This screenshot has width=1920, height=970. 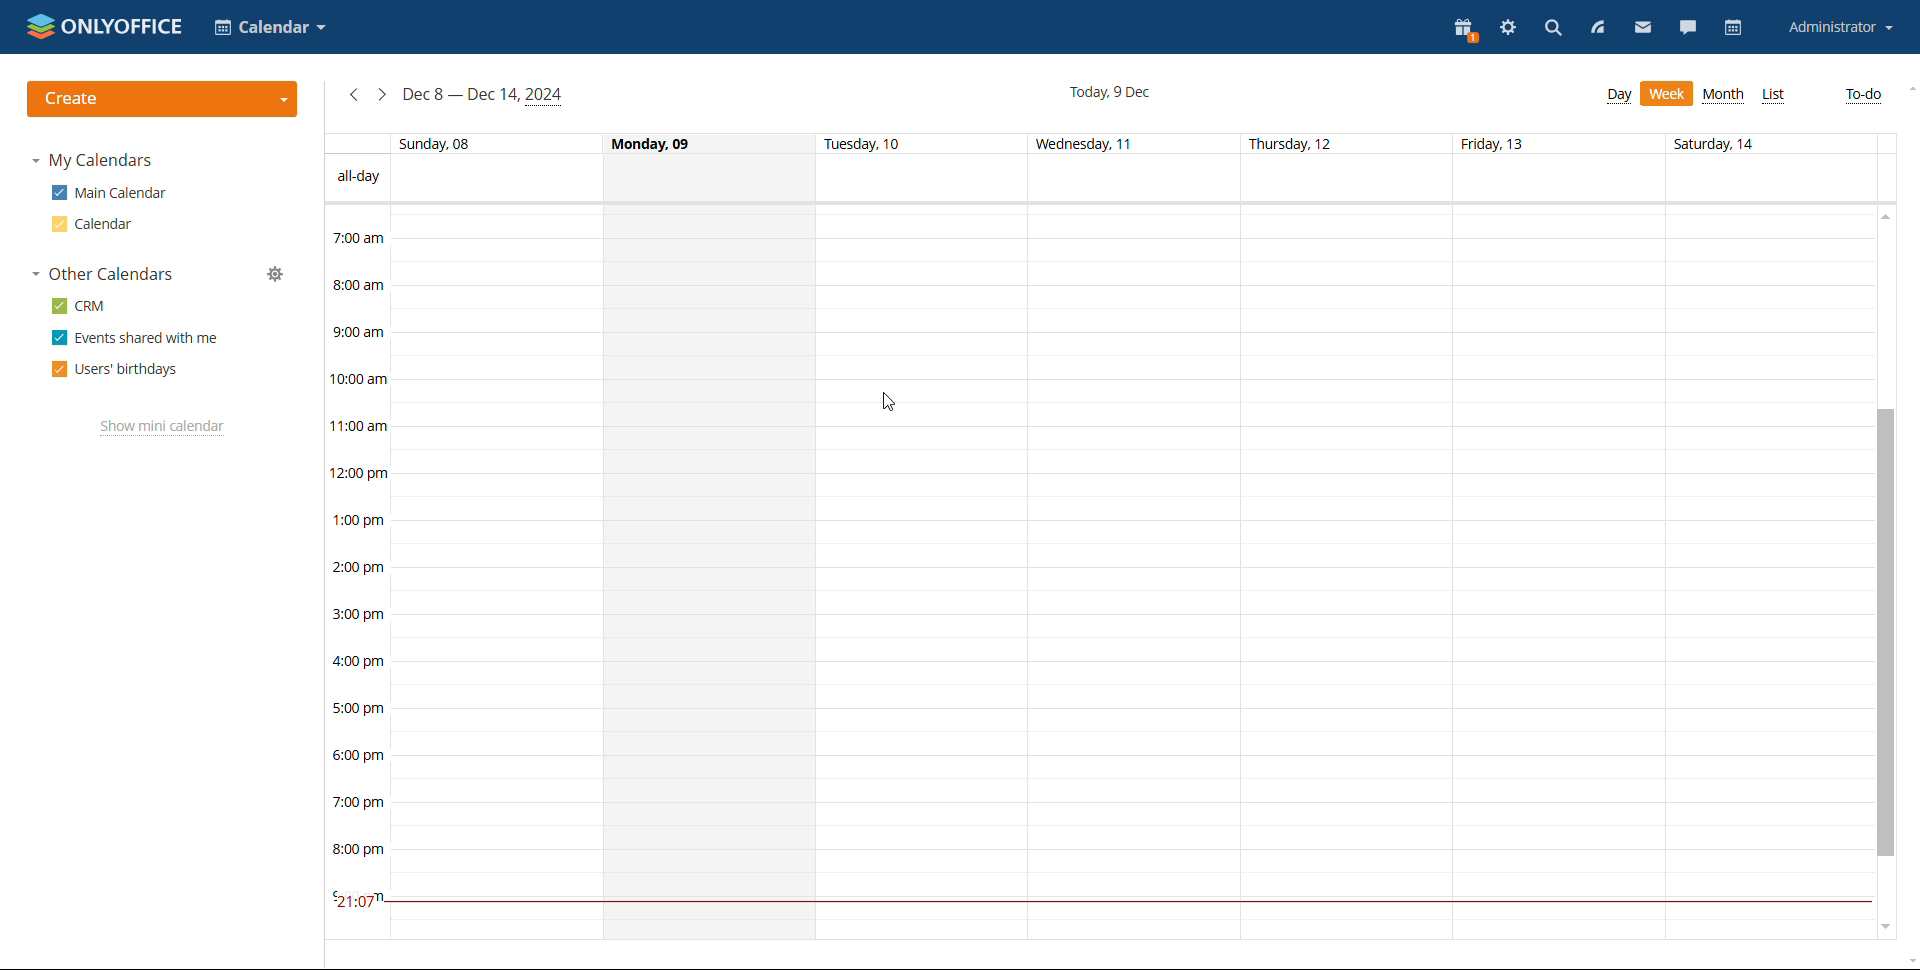 What do you see at coordinates (136, 338) in the screenshot?
I see `events shared with me` at bounding box center [136, 338].